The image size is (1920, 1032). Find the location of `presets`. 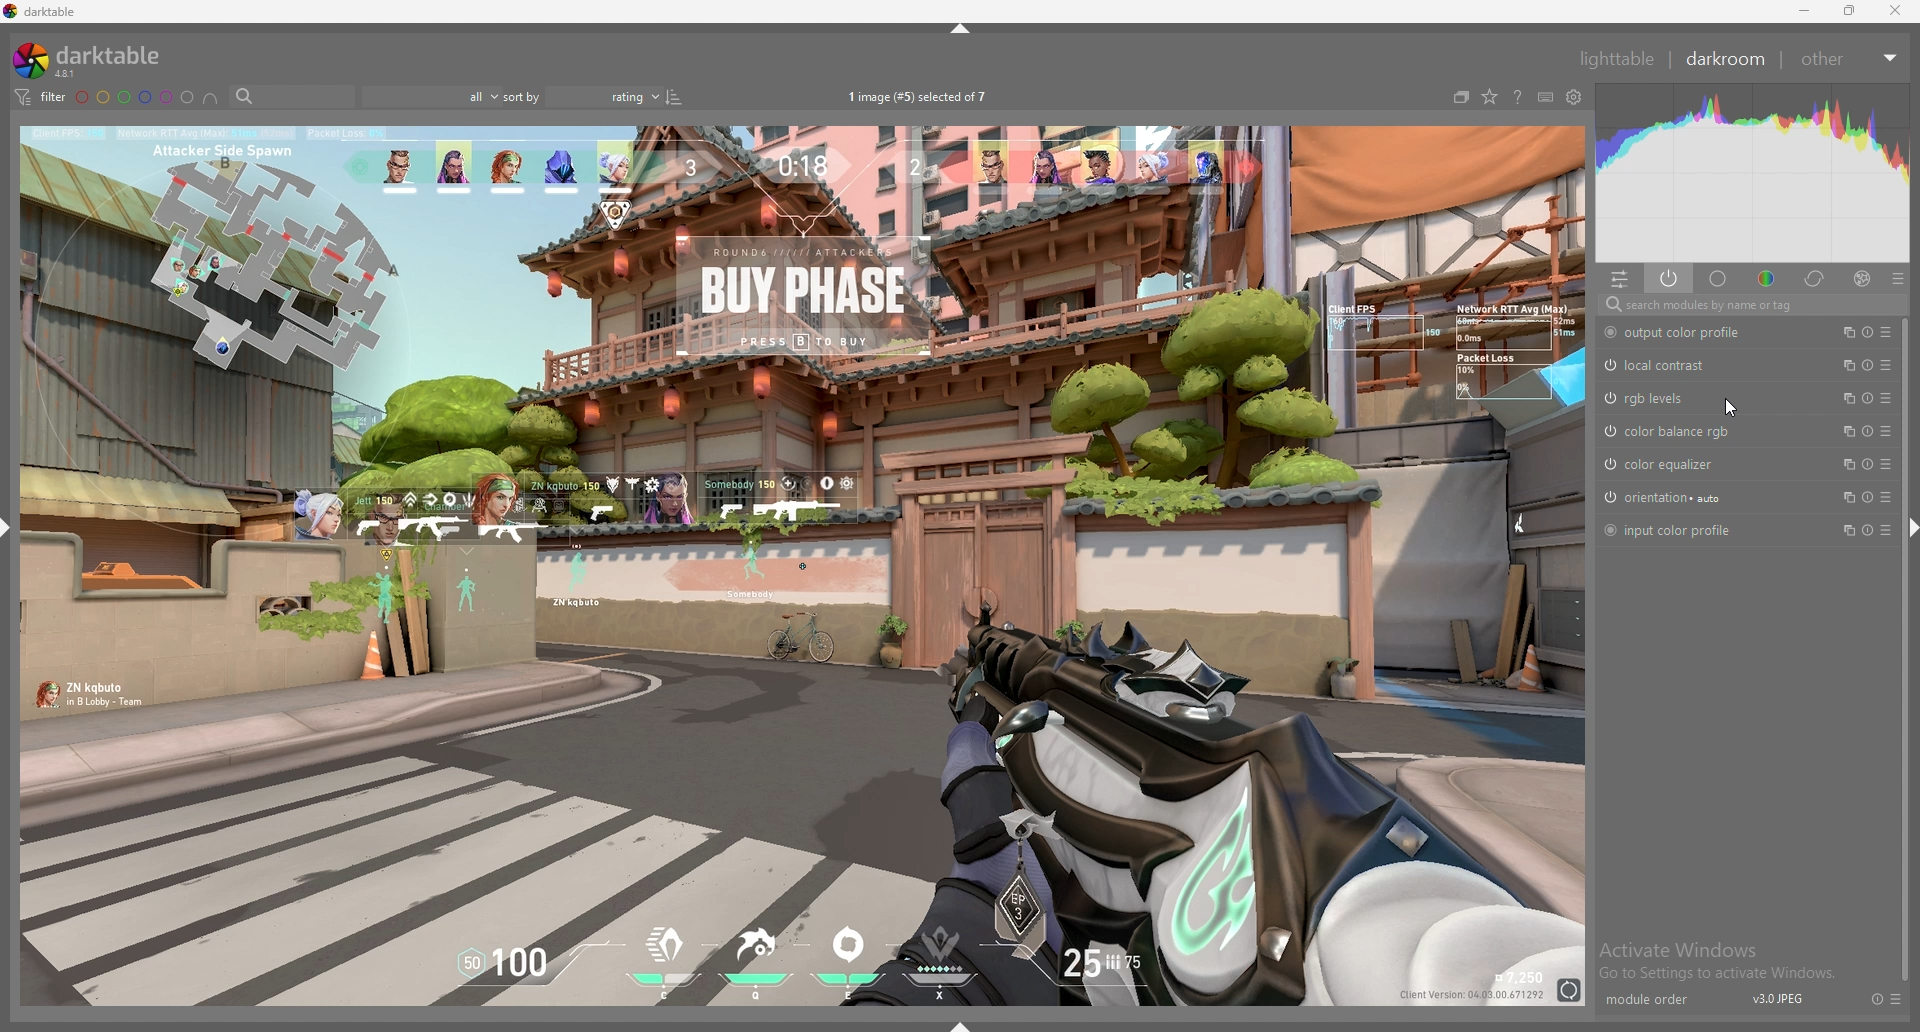

presets is located at coordinates (1887, 431).